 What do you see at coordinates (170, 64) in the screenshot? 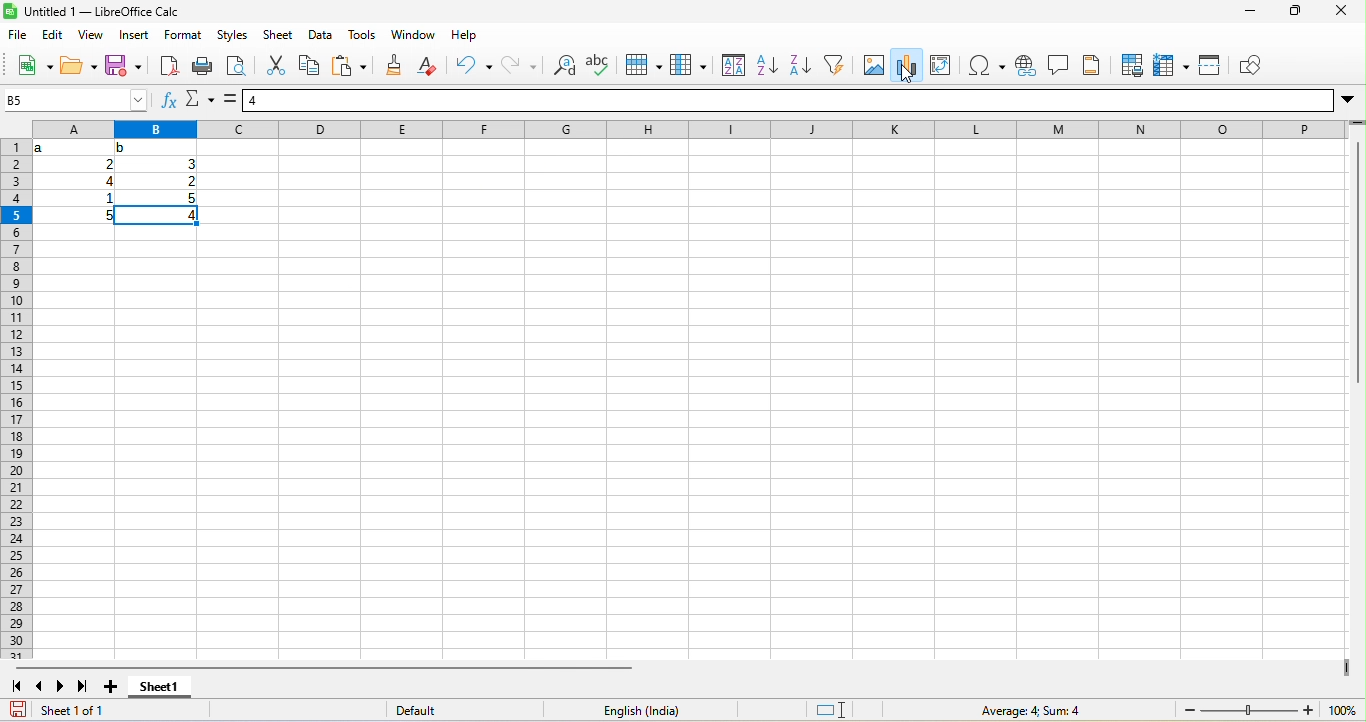
I see `export directly as pdf` at bounding box center [170, 64].